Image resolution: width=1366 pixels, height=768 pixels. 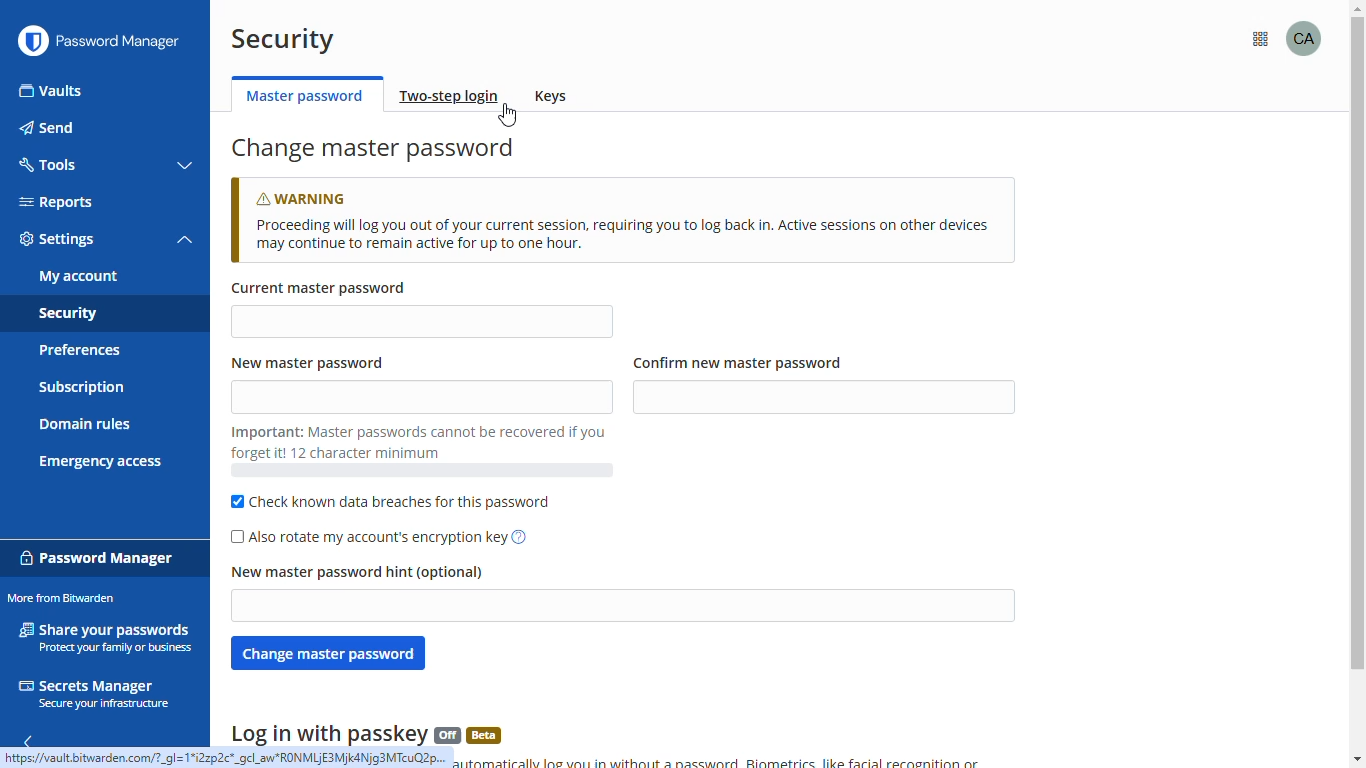 What do you see at coordinates (67, 315) in the screenshot?
I see `security` at bounding box center [67, 315].